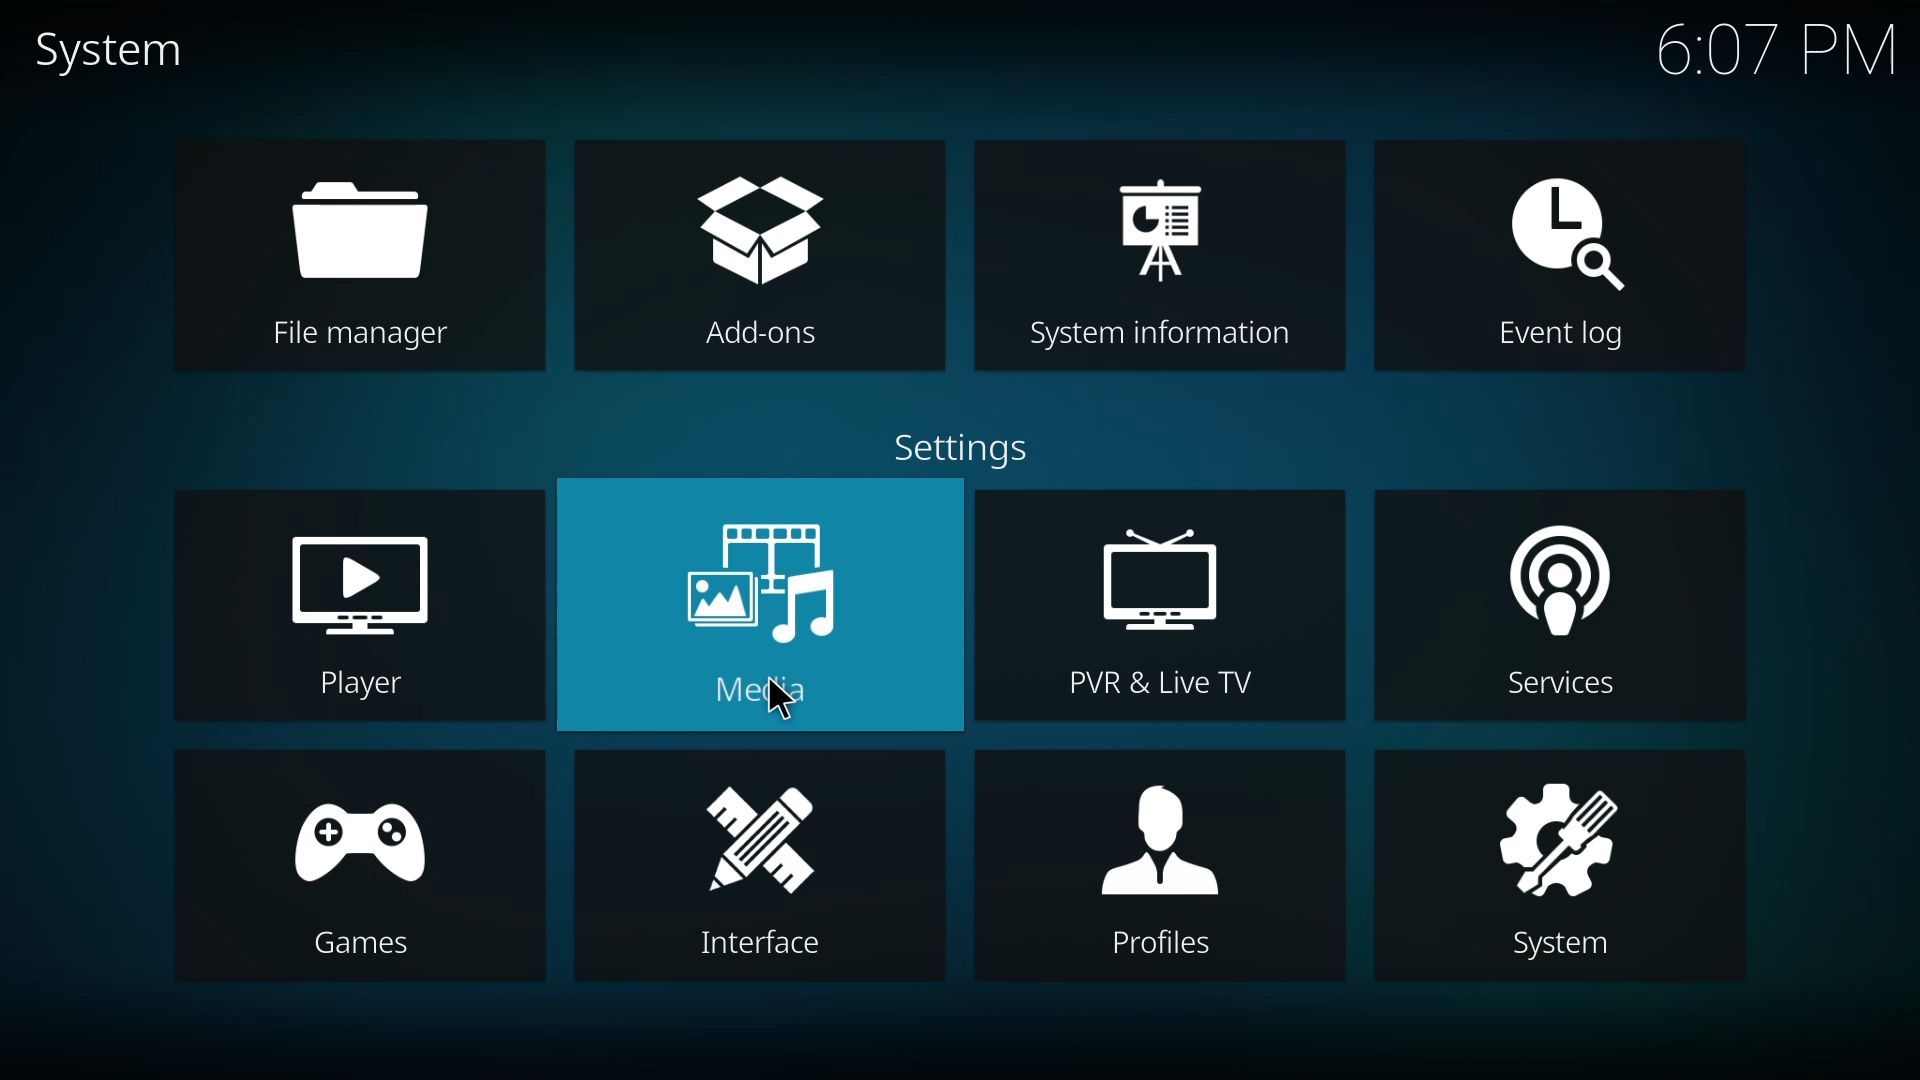 The height and width of the screenshot is (1080, 1920). What do you see at coordinates (1158, 834) in the screenshot?
I see `profiles` at bounding box center [1158, 834].